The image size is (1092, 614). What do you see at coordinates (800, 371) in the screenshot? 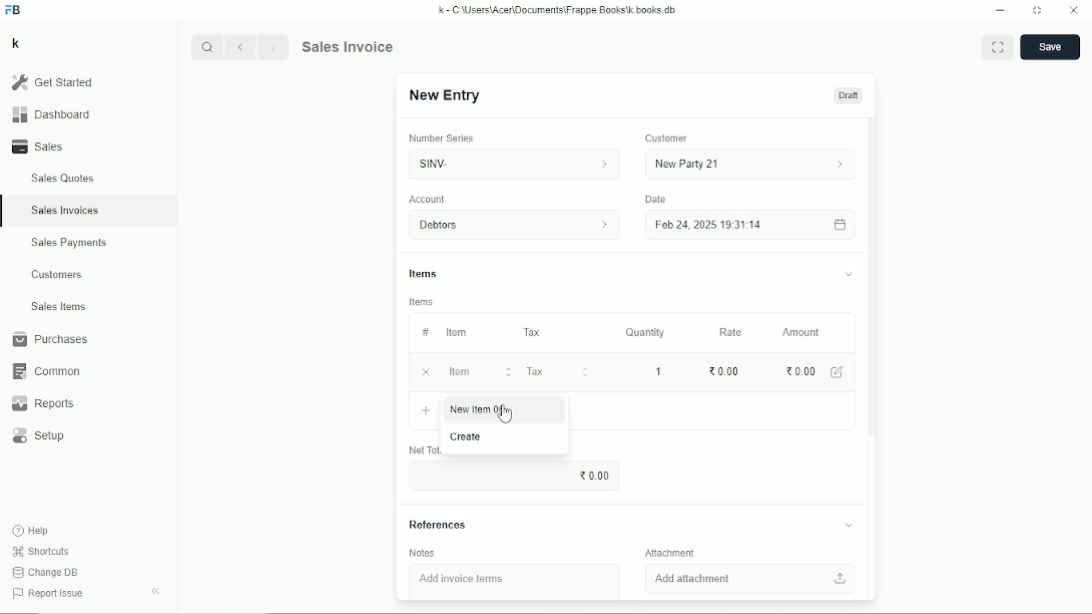
I see `0.00` at bounding box center [800, 371].